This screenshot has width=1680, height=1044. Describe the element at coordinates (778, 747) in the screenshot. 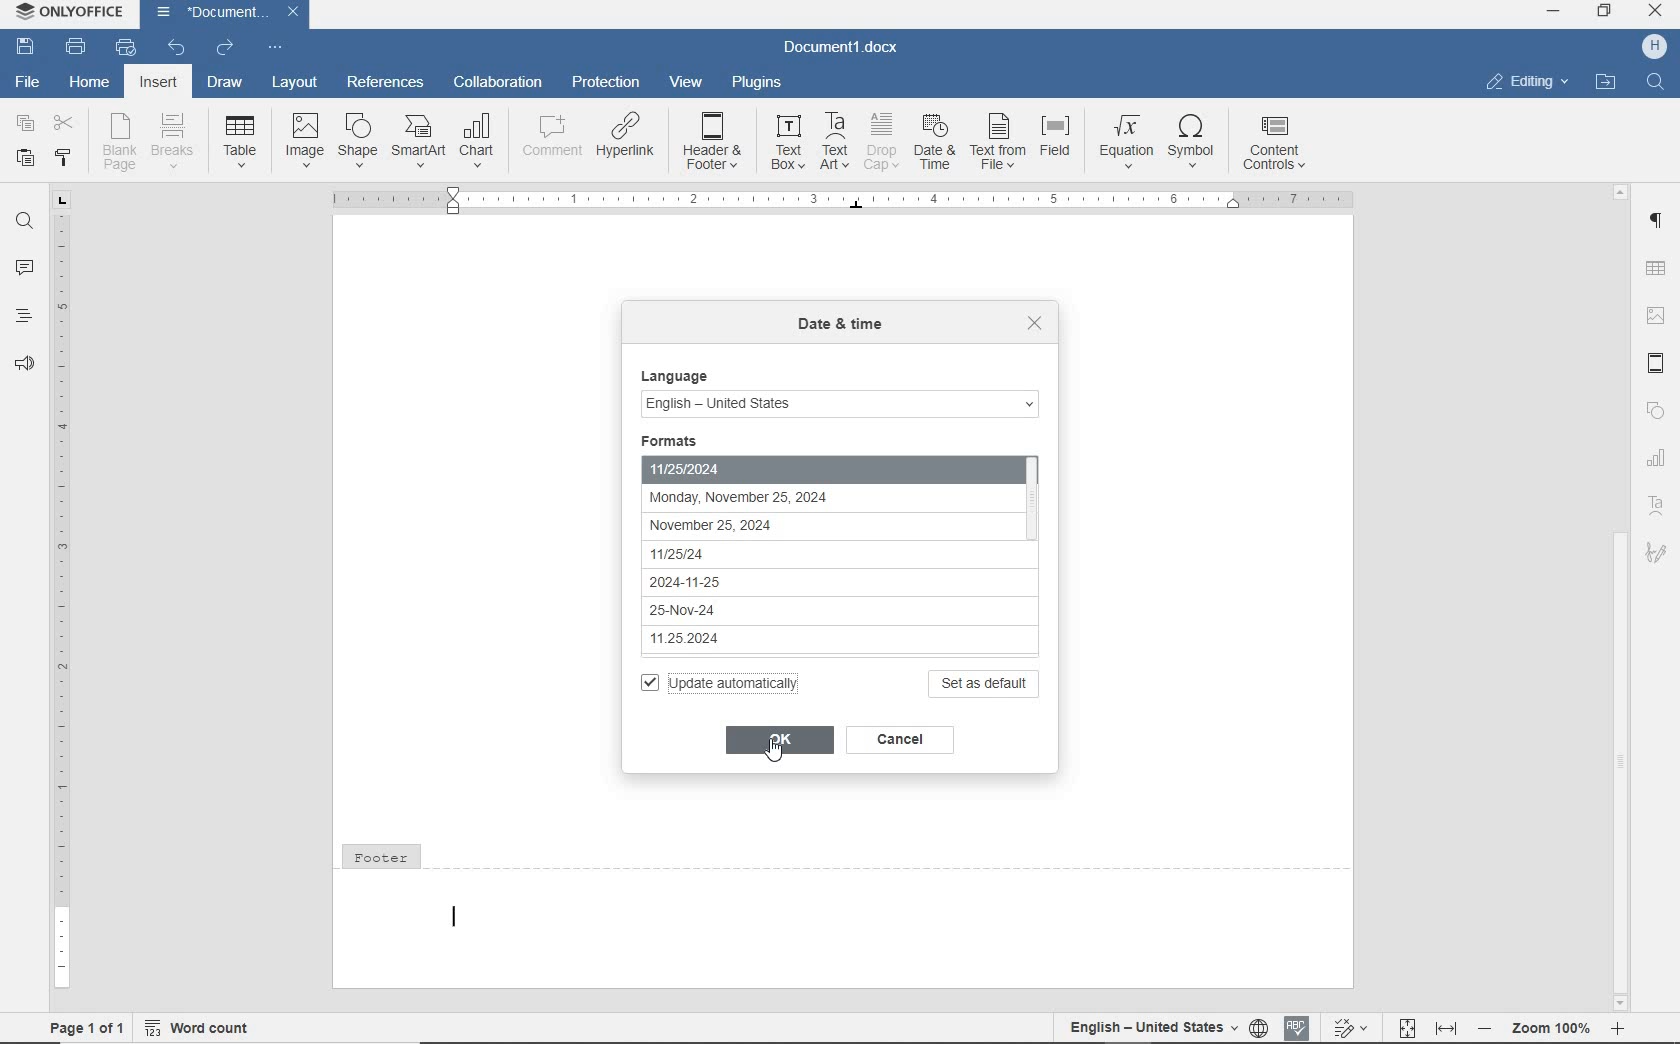

I see `Cursor` at that location.